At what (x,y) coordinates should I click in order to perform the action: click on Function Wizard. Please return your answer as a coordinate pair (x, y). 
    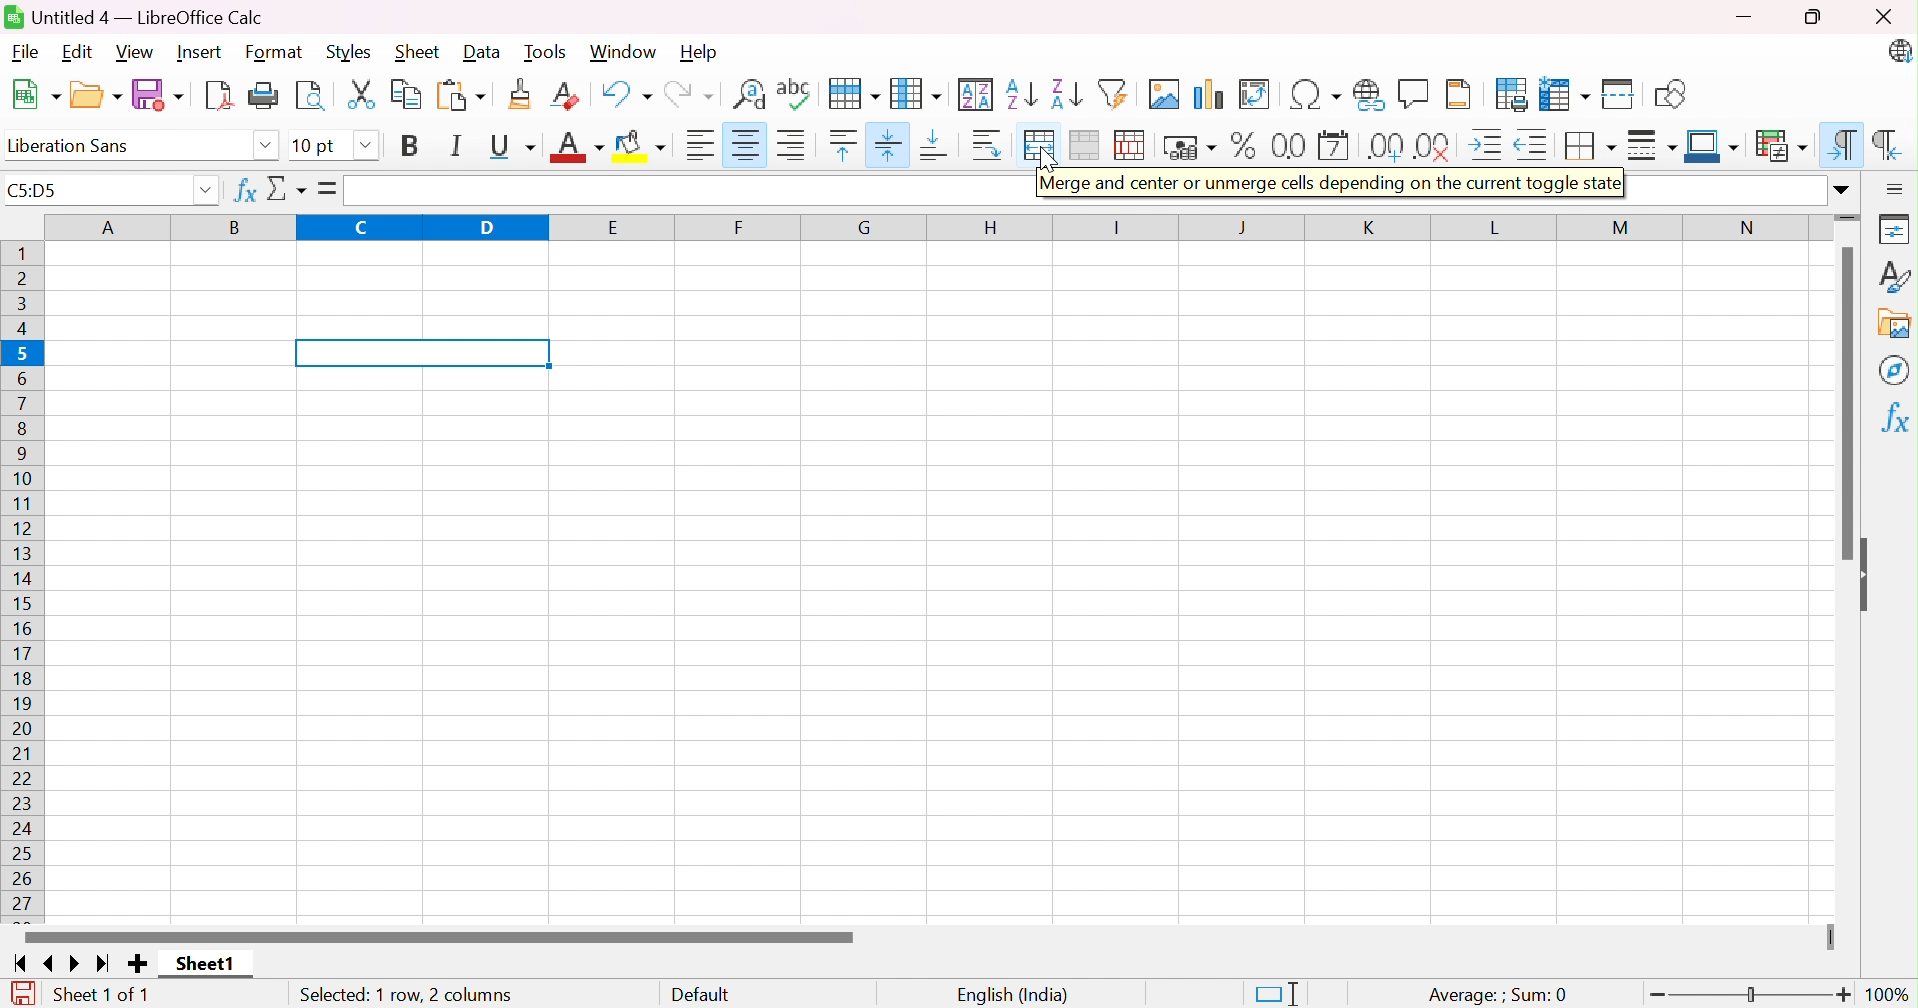
    Looking at the image, I should click on (242, 192).